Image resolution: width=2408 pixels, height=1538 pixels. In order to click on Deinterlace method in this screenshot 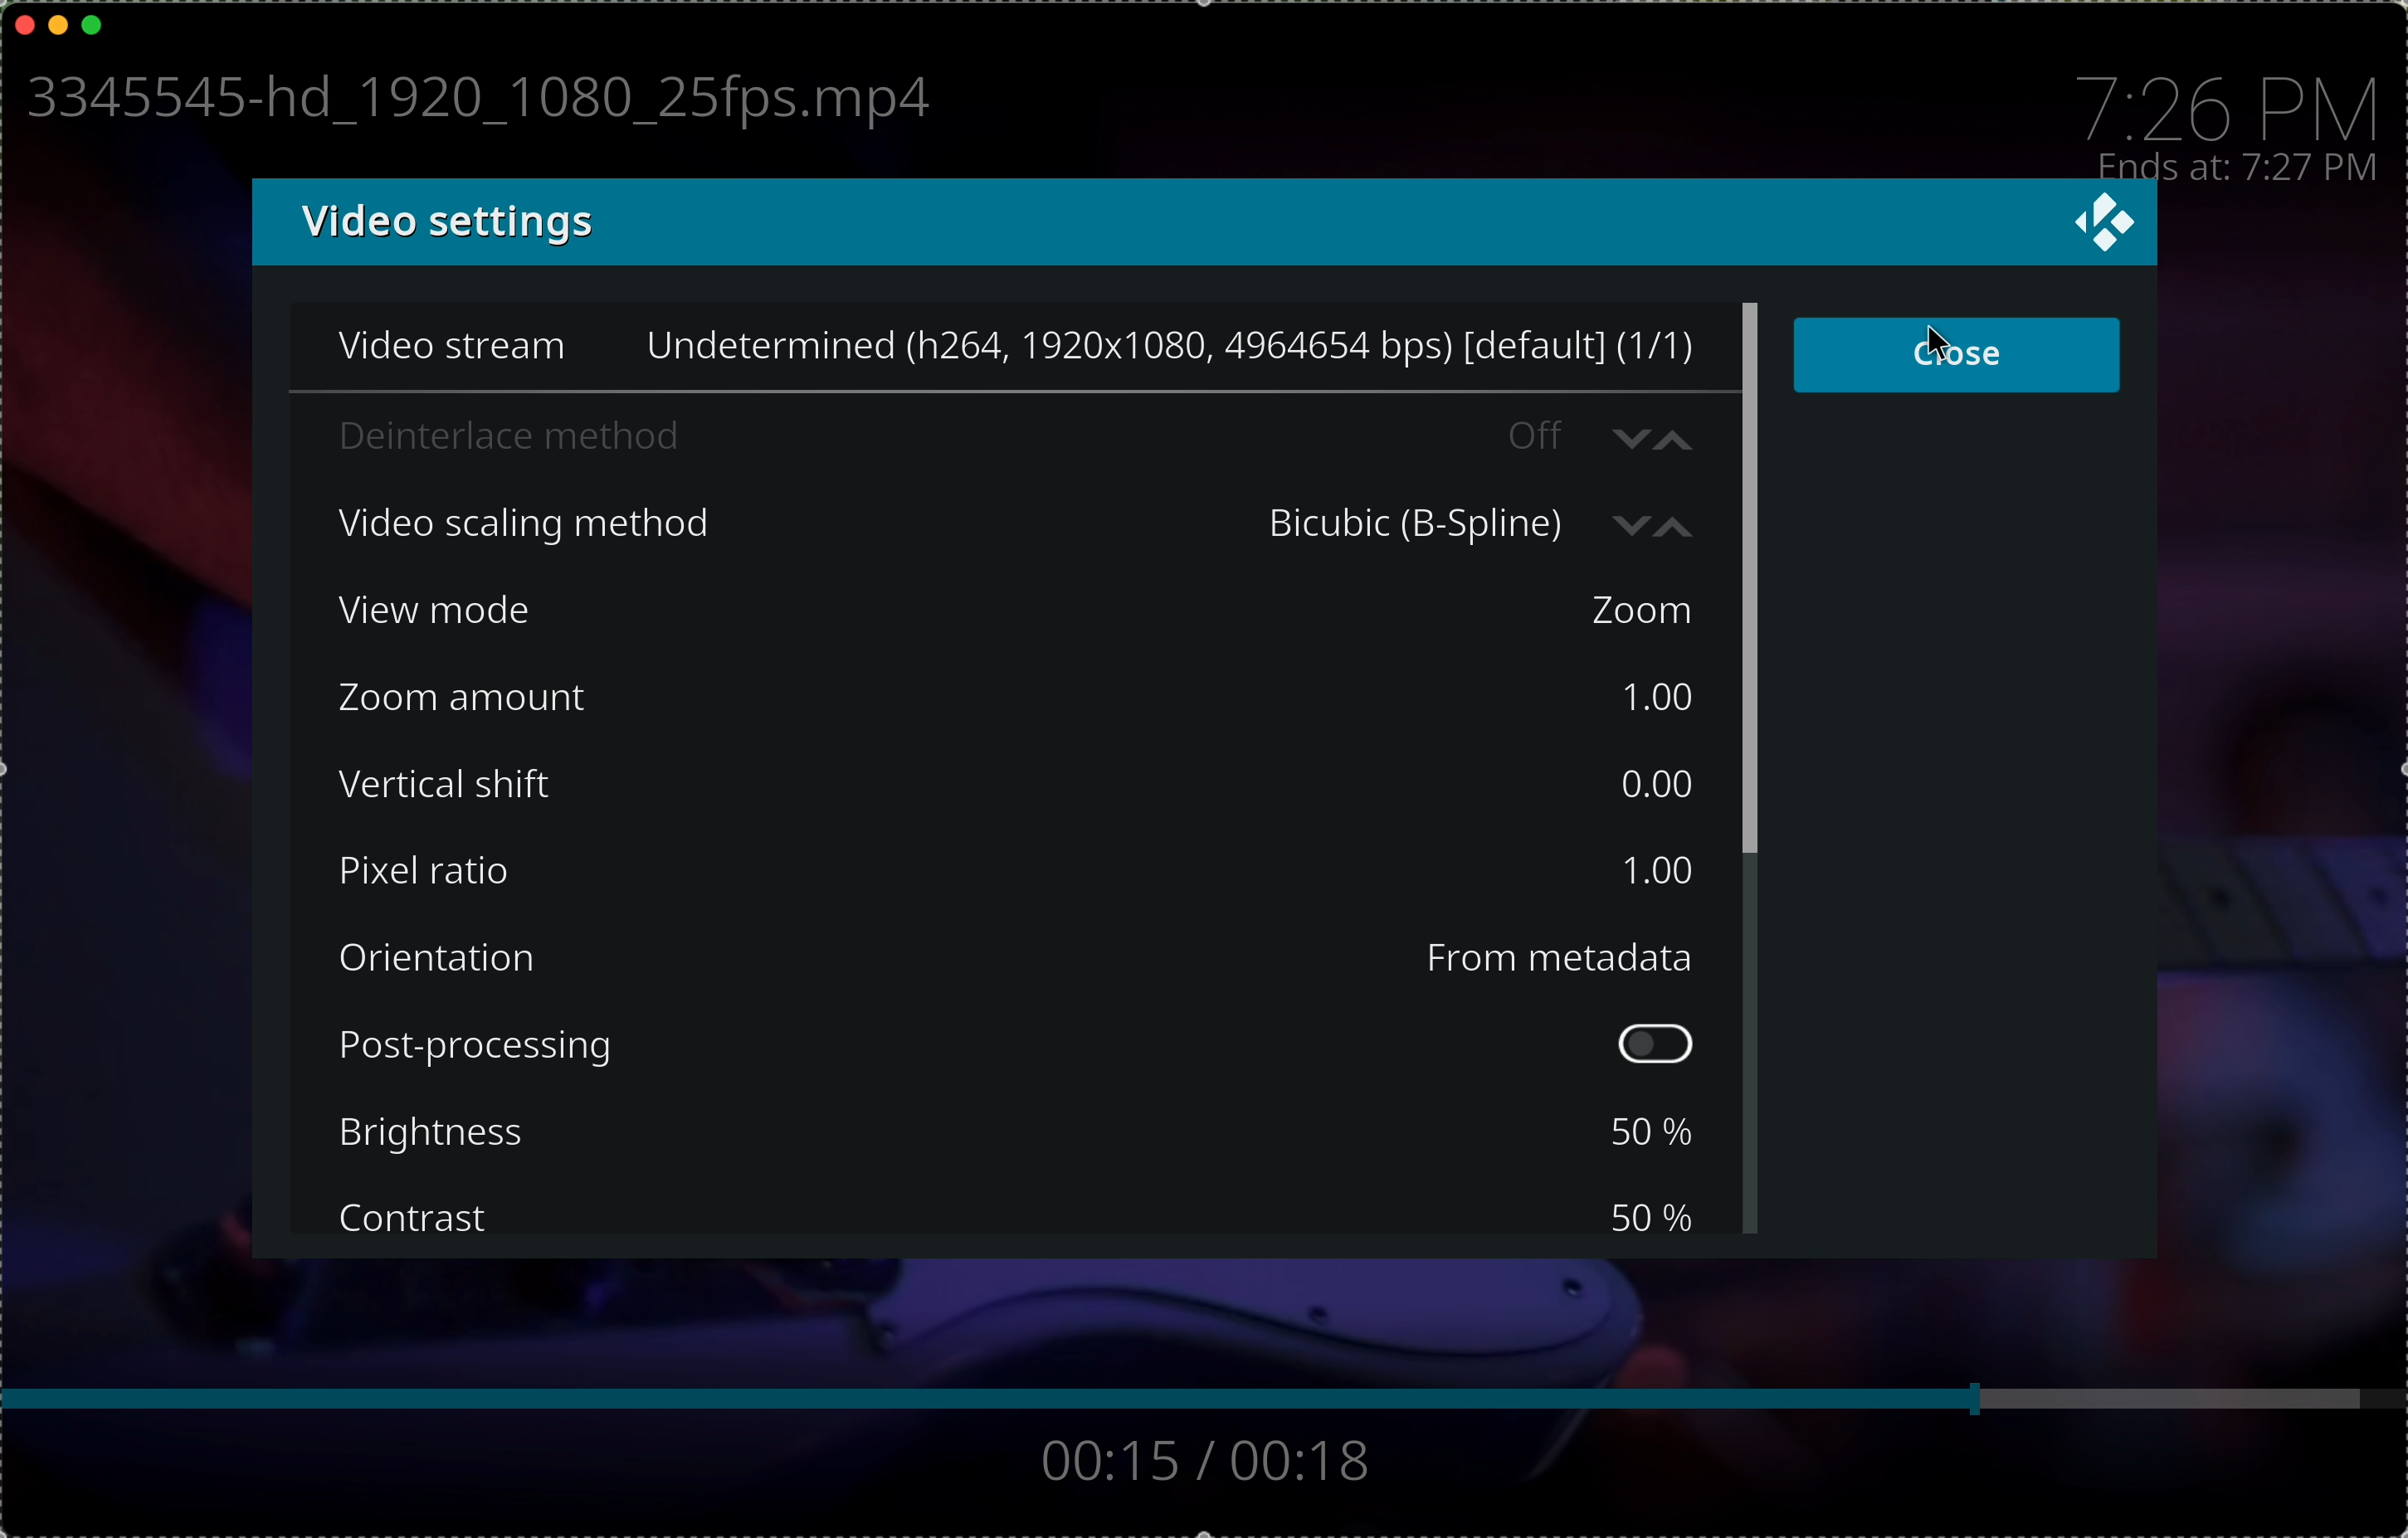, I will do `click(565, 440)`.